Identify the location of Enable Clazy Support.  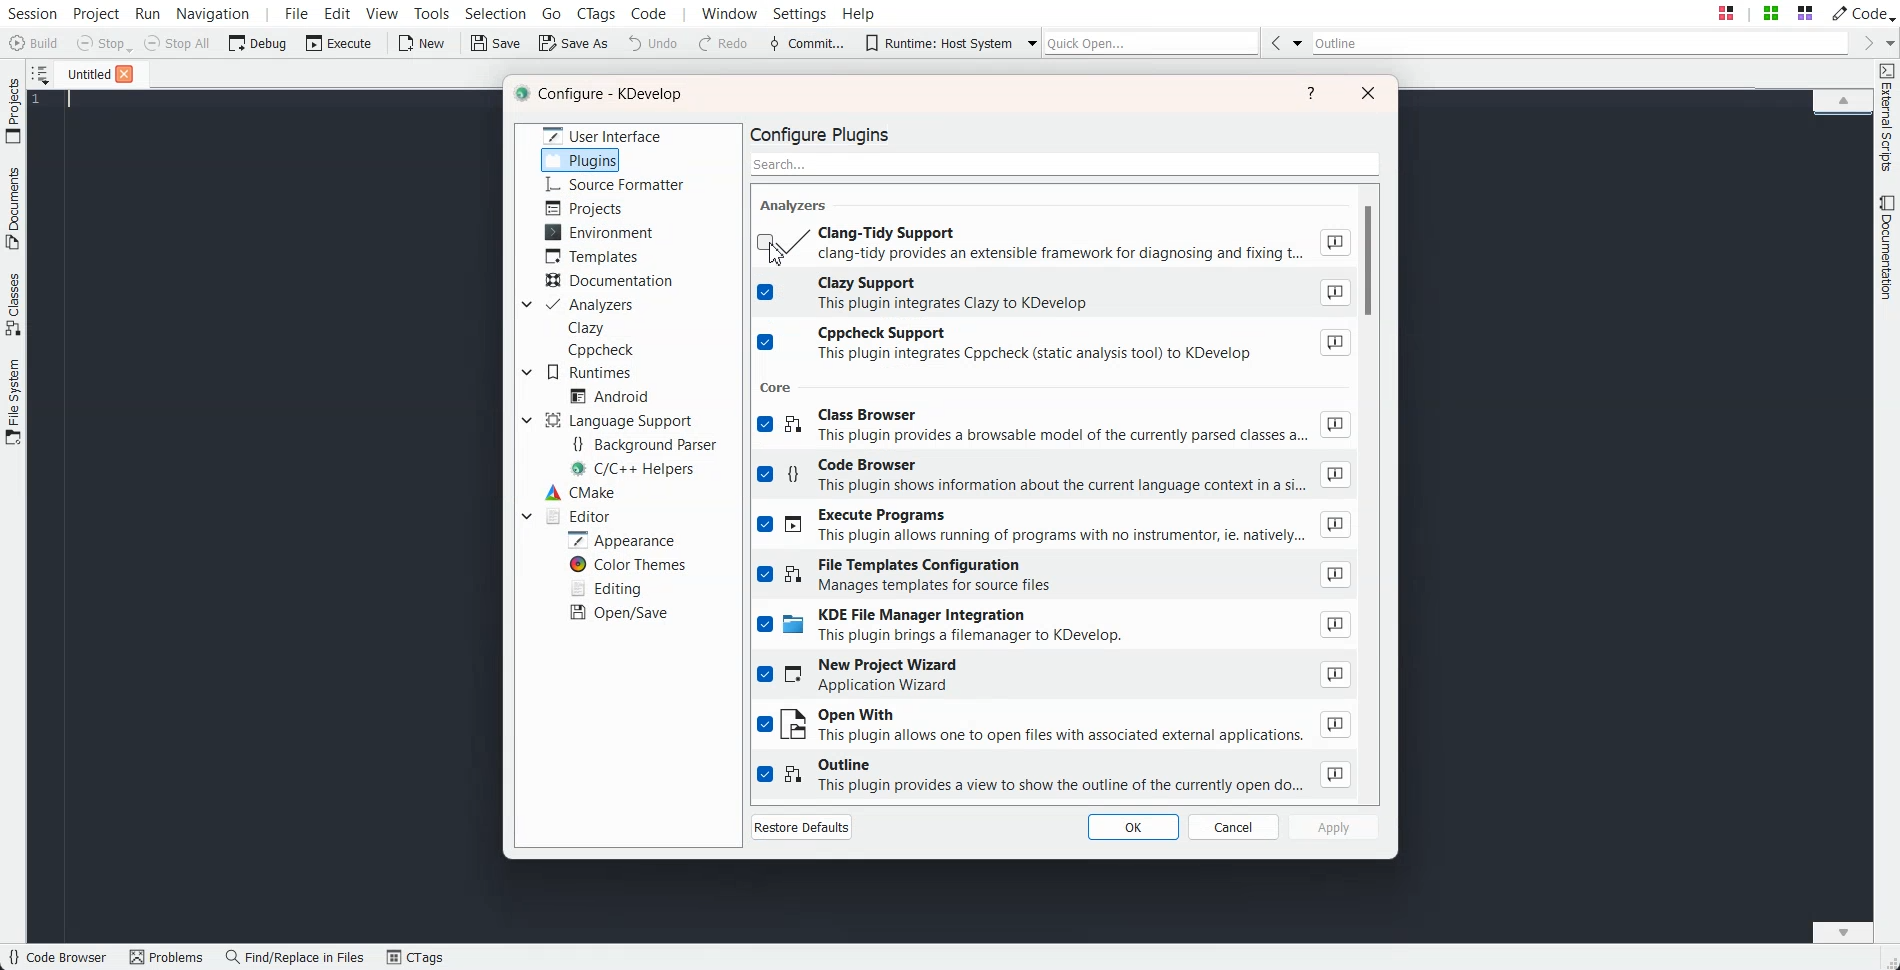
(1055, 295).